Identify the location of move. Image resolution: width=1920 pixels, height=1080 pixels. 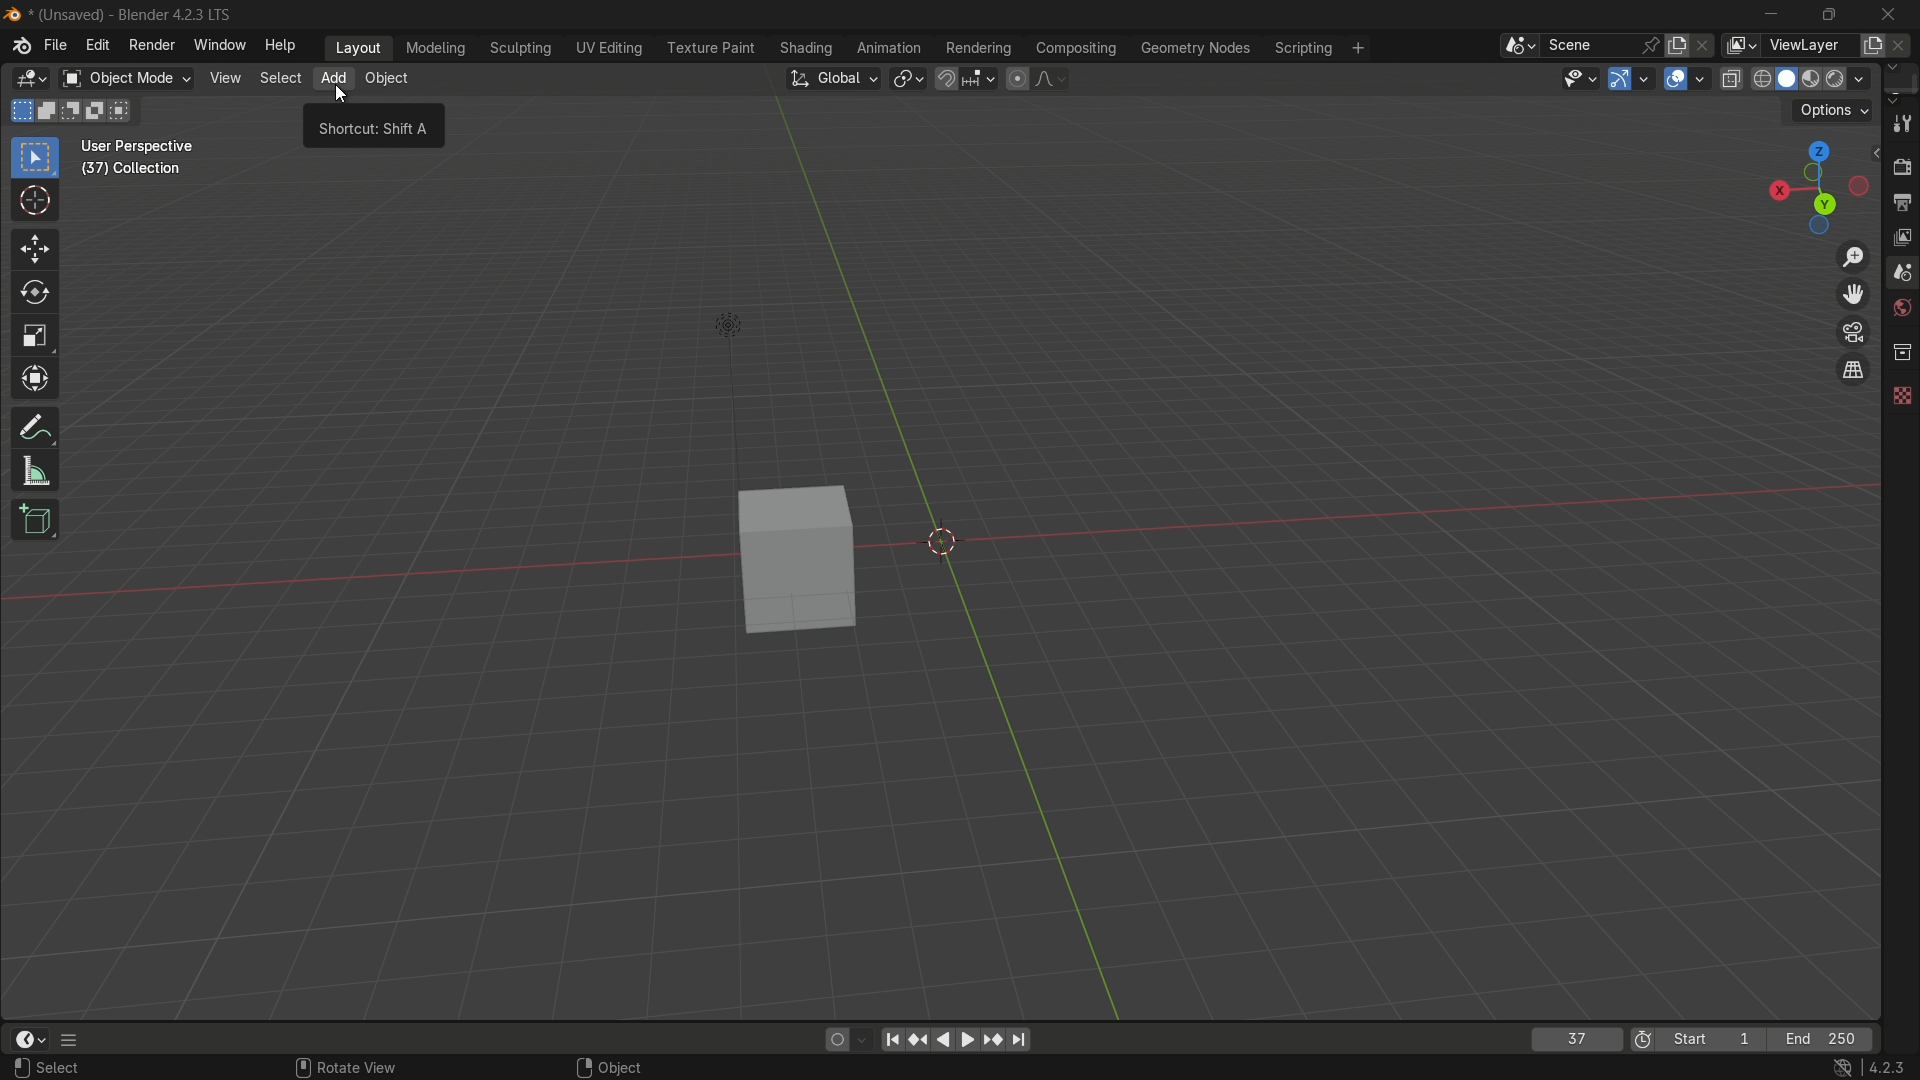
(34, 248).